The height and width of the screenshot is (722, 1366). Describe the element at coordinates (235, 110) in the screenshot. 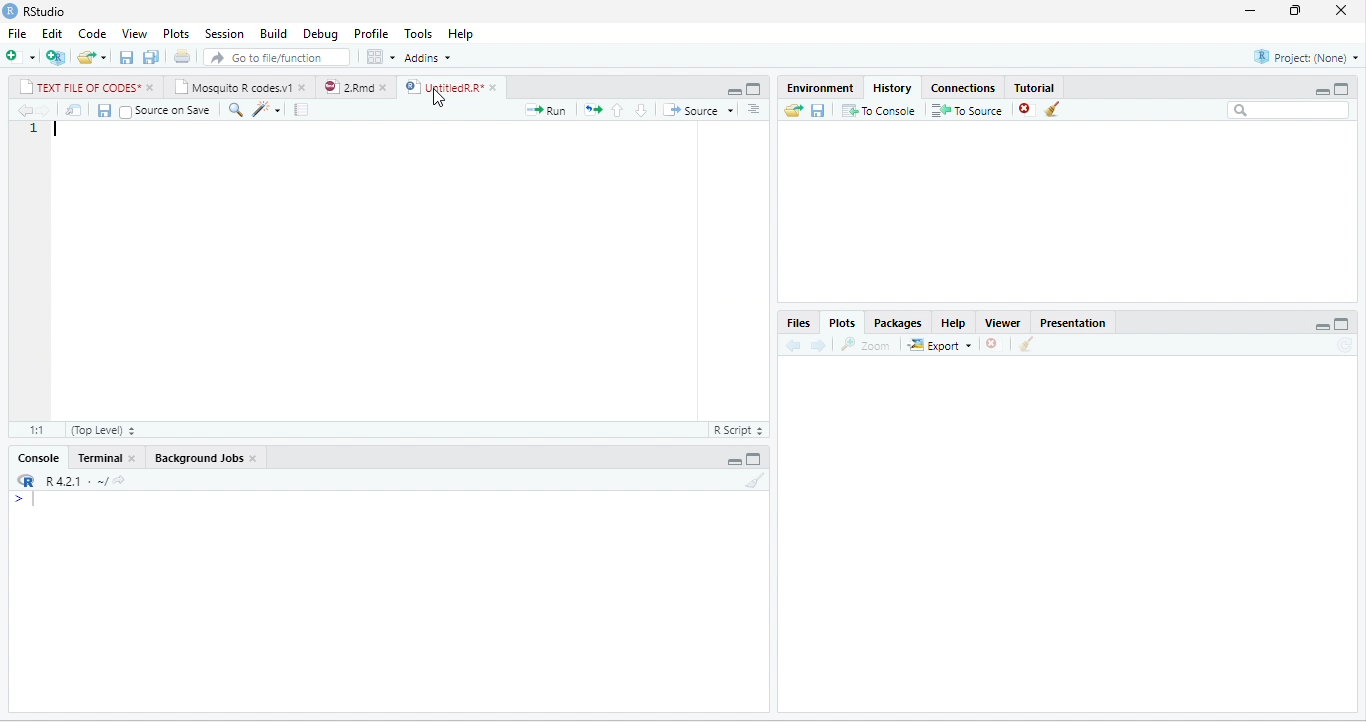

I see `search` at that location.